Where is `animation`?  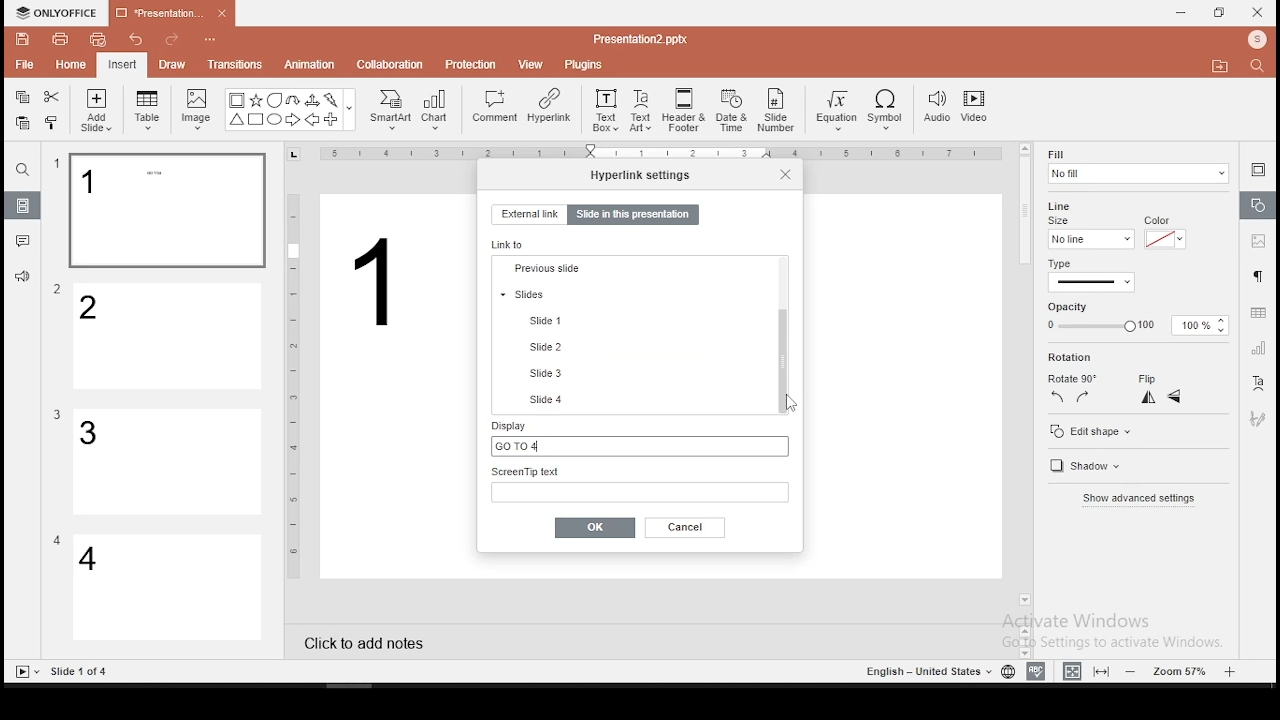
animation is located at coordinates (308, 66).